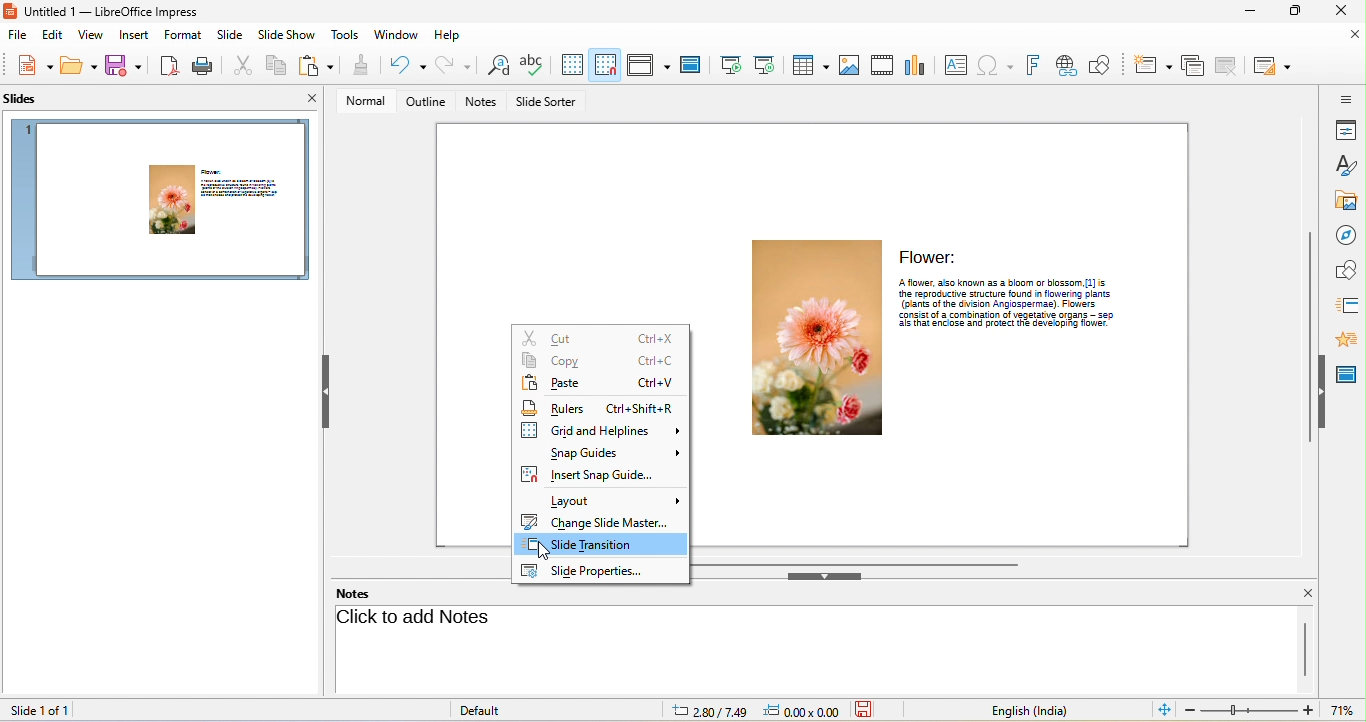  What do you see at coordinates (425, 102) in the screenshot?
I see `outline` at bounding box center [425, 102].